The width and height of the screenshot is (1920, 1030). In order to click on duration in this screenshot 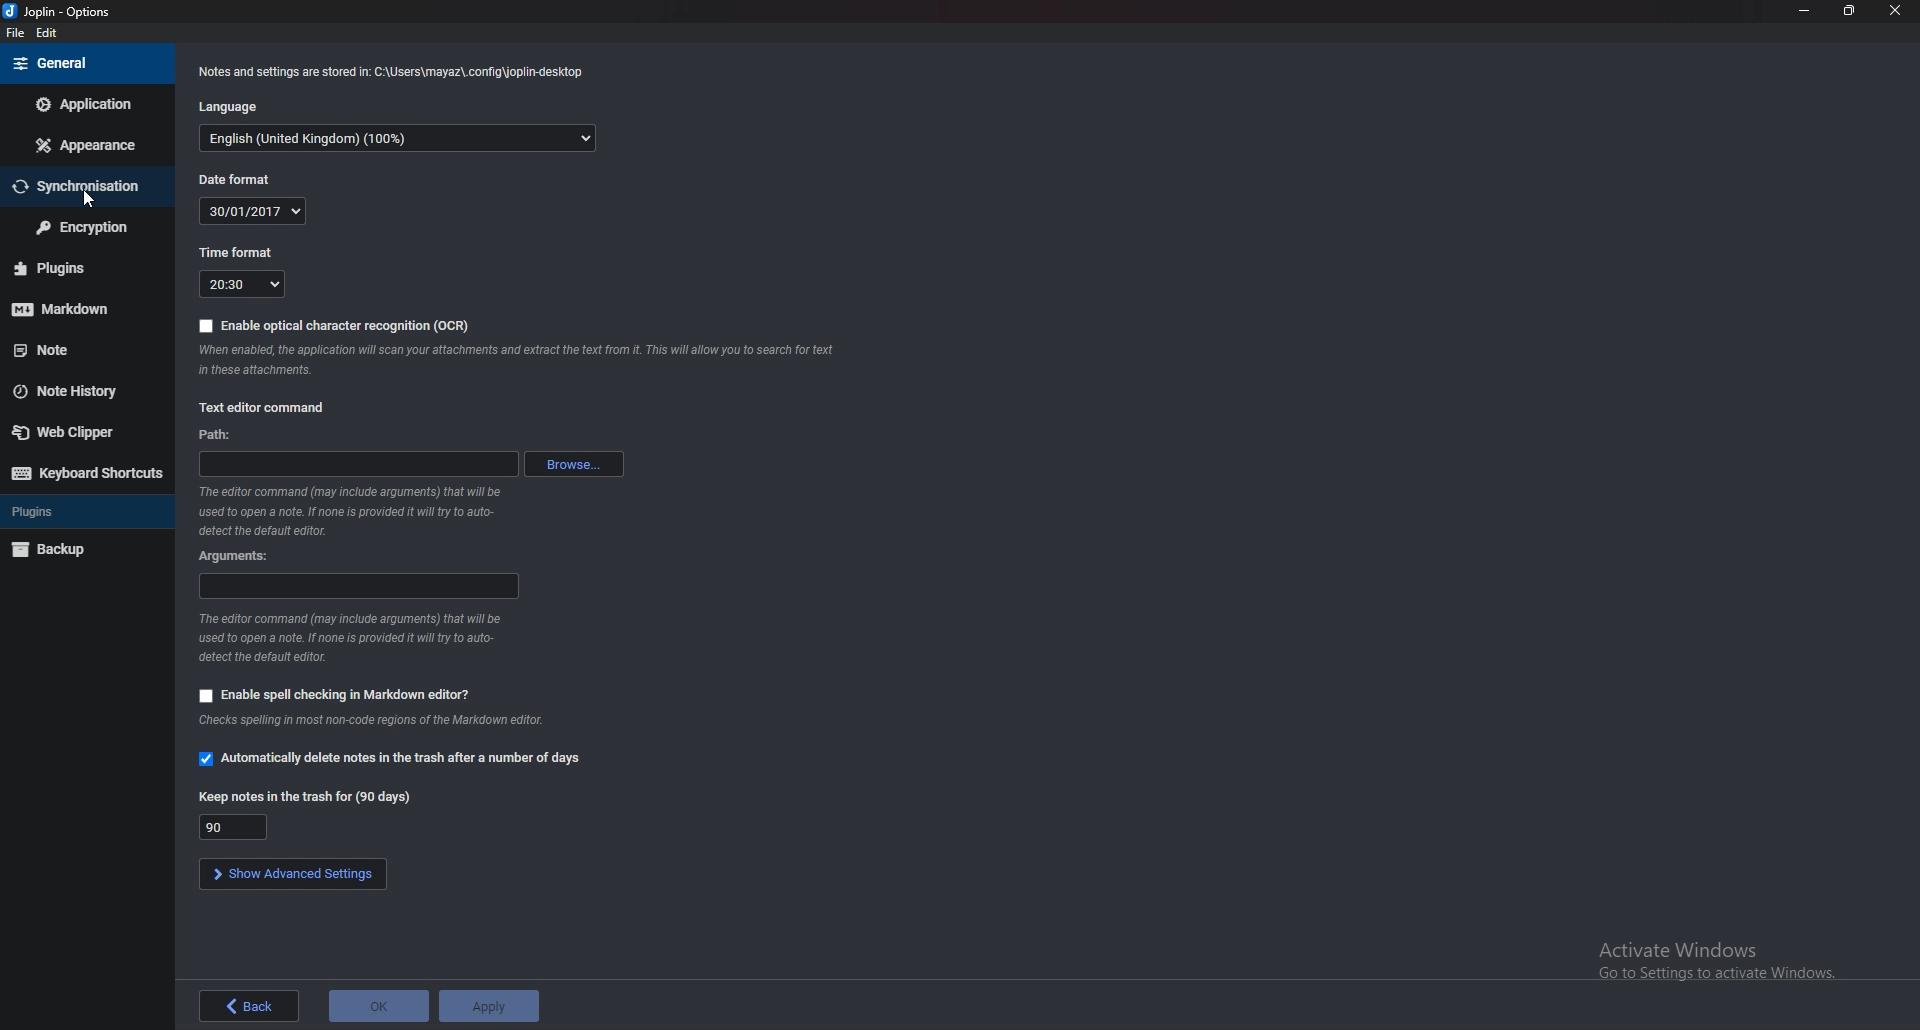, I will do `click(235, 827)`.